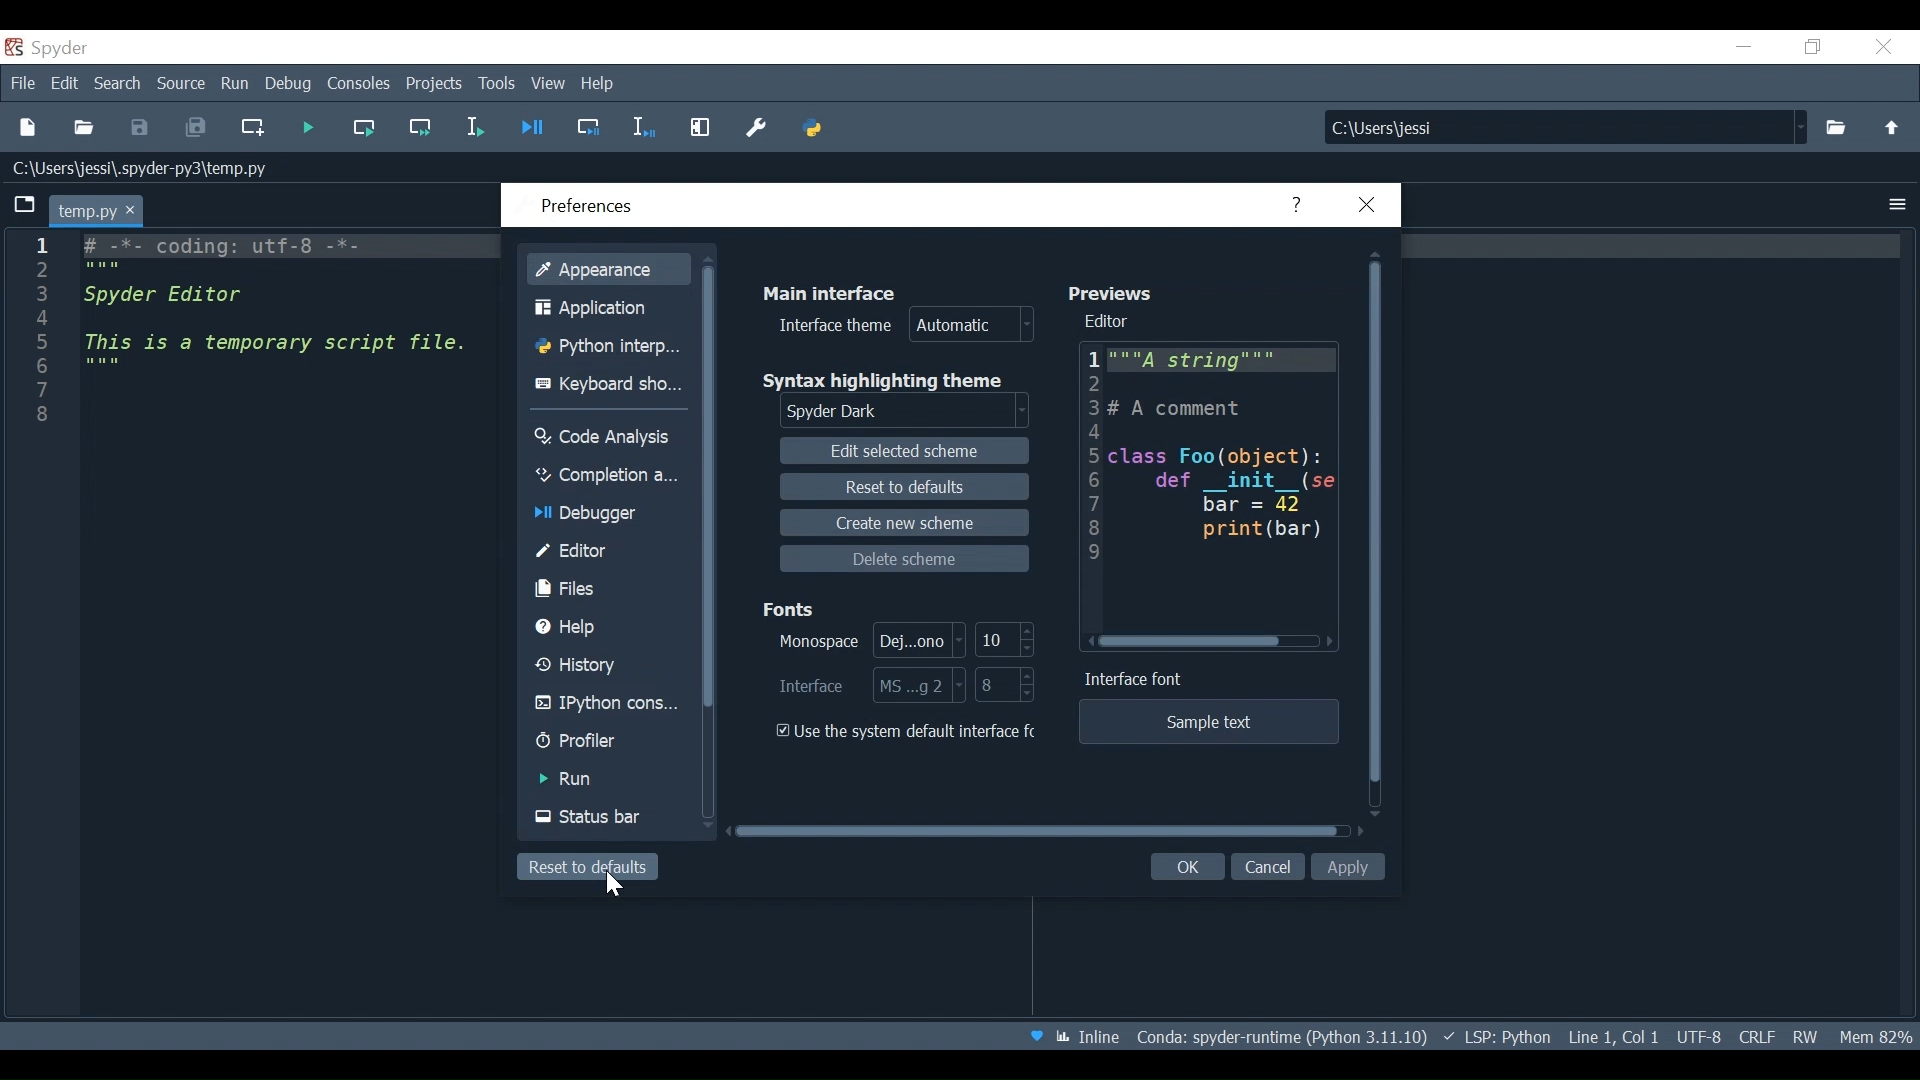  I want to click on Run, so click(236, 84).